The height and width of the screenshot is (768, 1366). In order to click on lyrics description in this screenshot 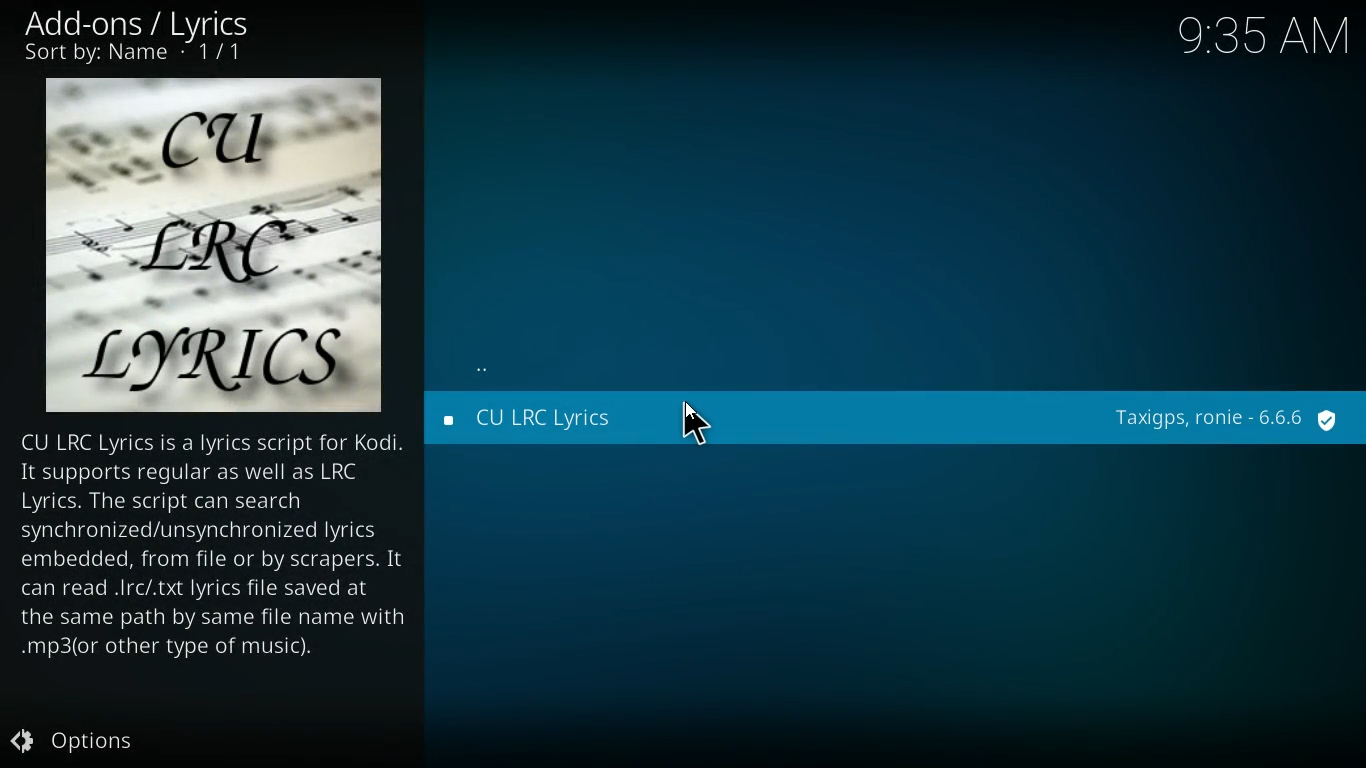, I will do `click(214, 547)`.